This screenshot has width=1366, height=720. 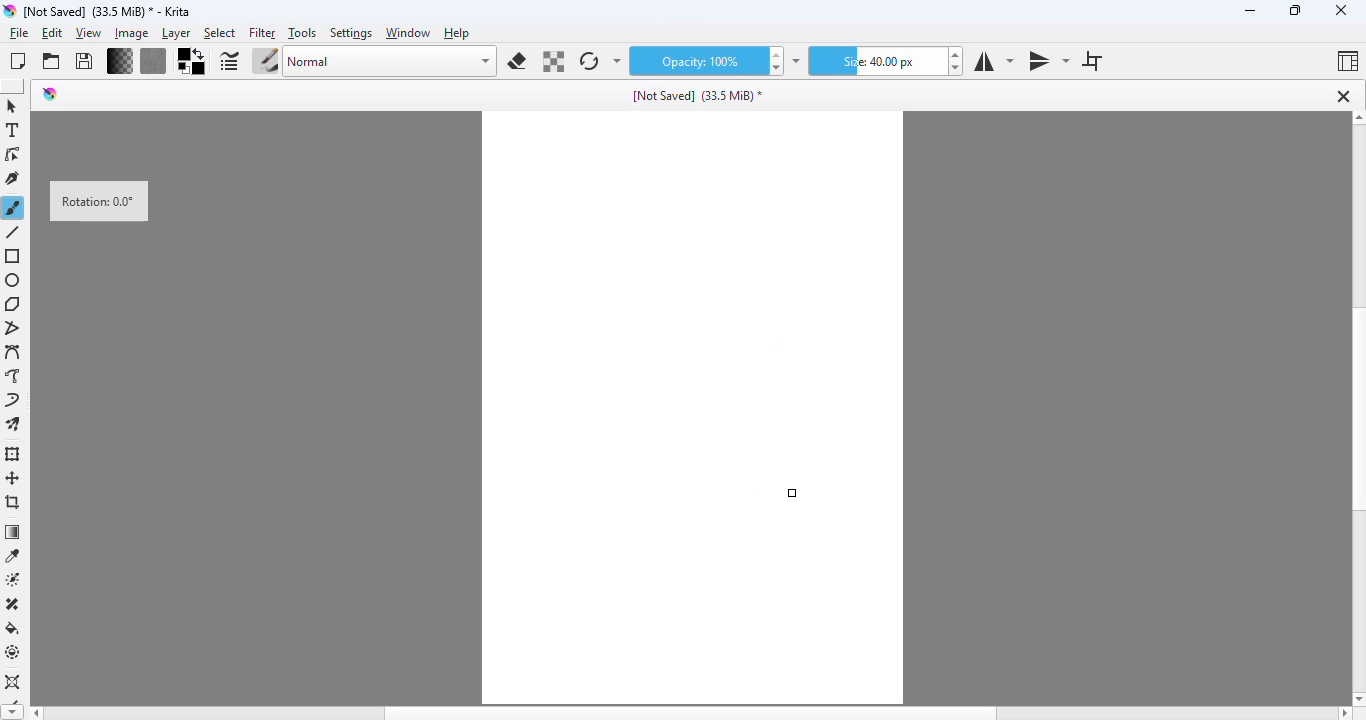 I want to click on polygon tool, so click(x=15, y=304).